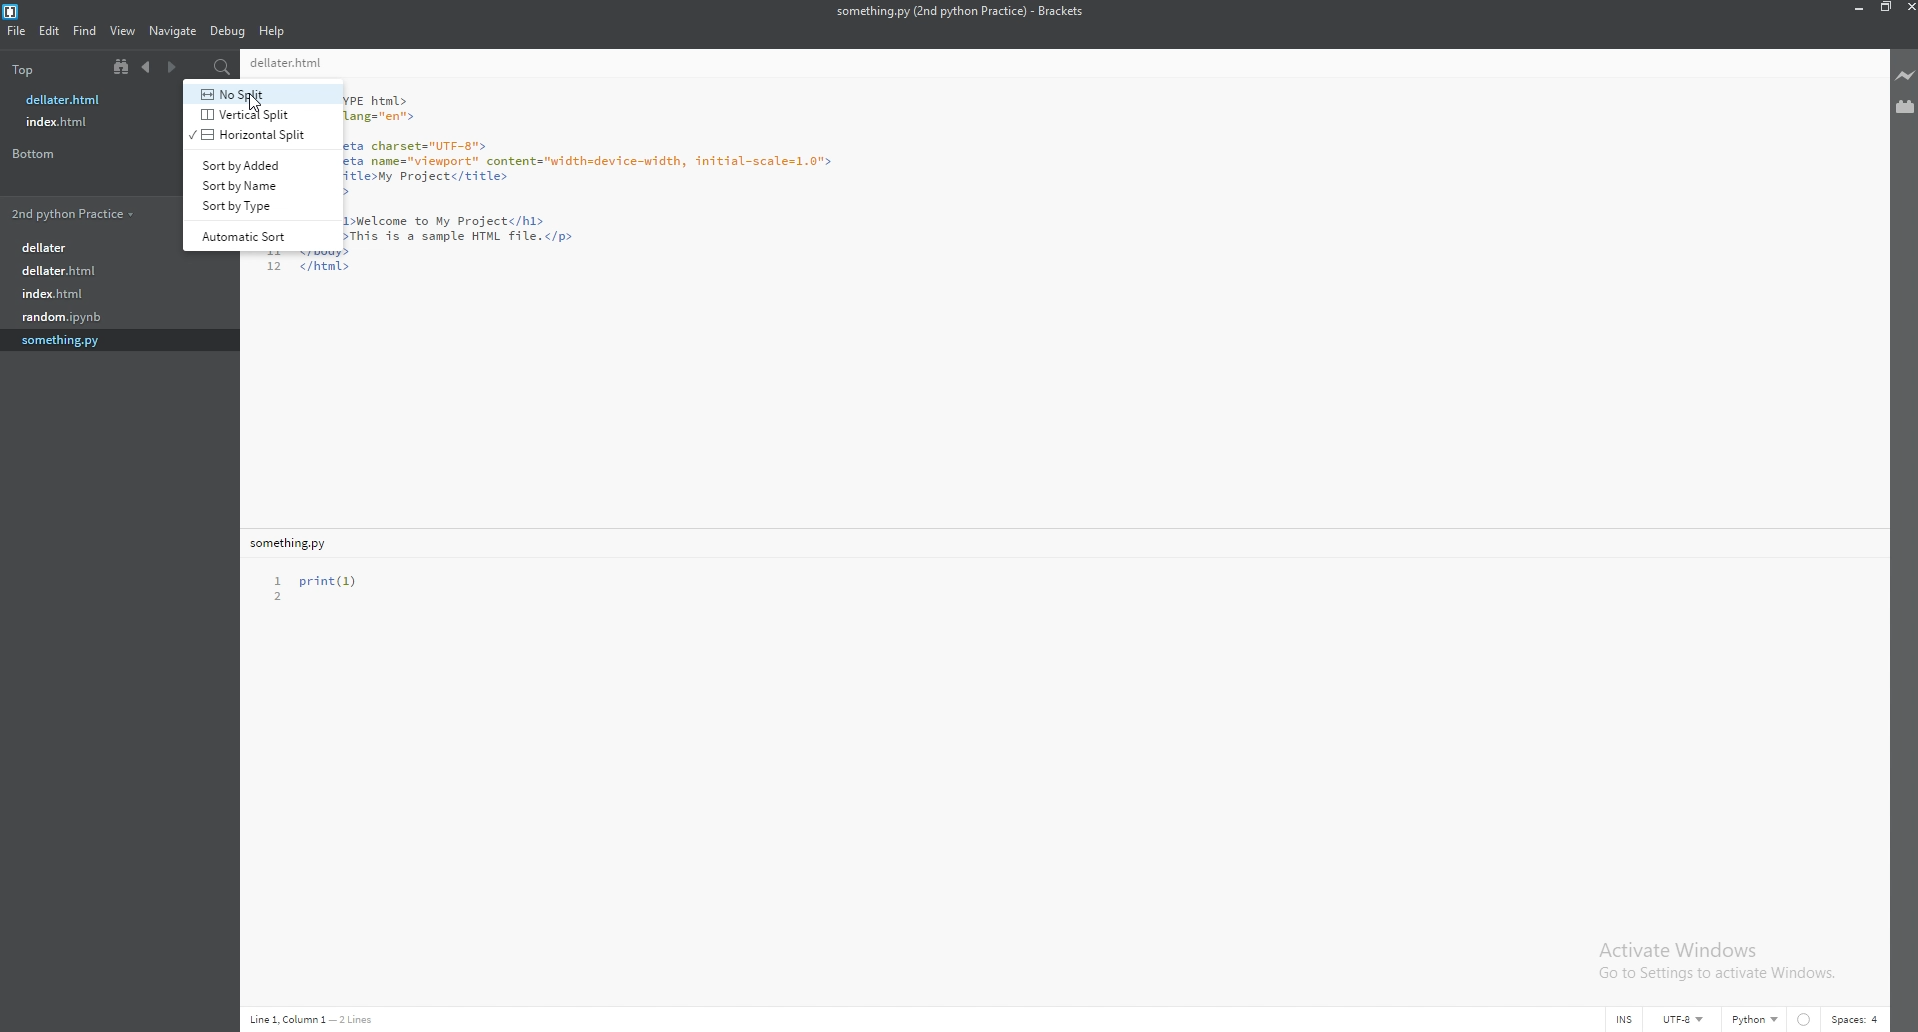 The image size is (1918, 1032). Describe the element at coordinates (264, 164) in the screenshot. I see `sort by added` at that location.